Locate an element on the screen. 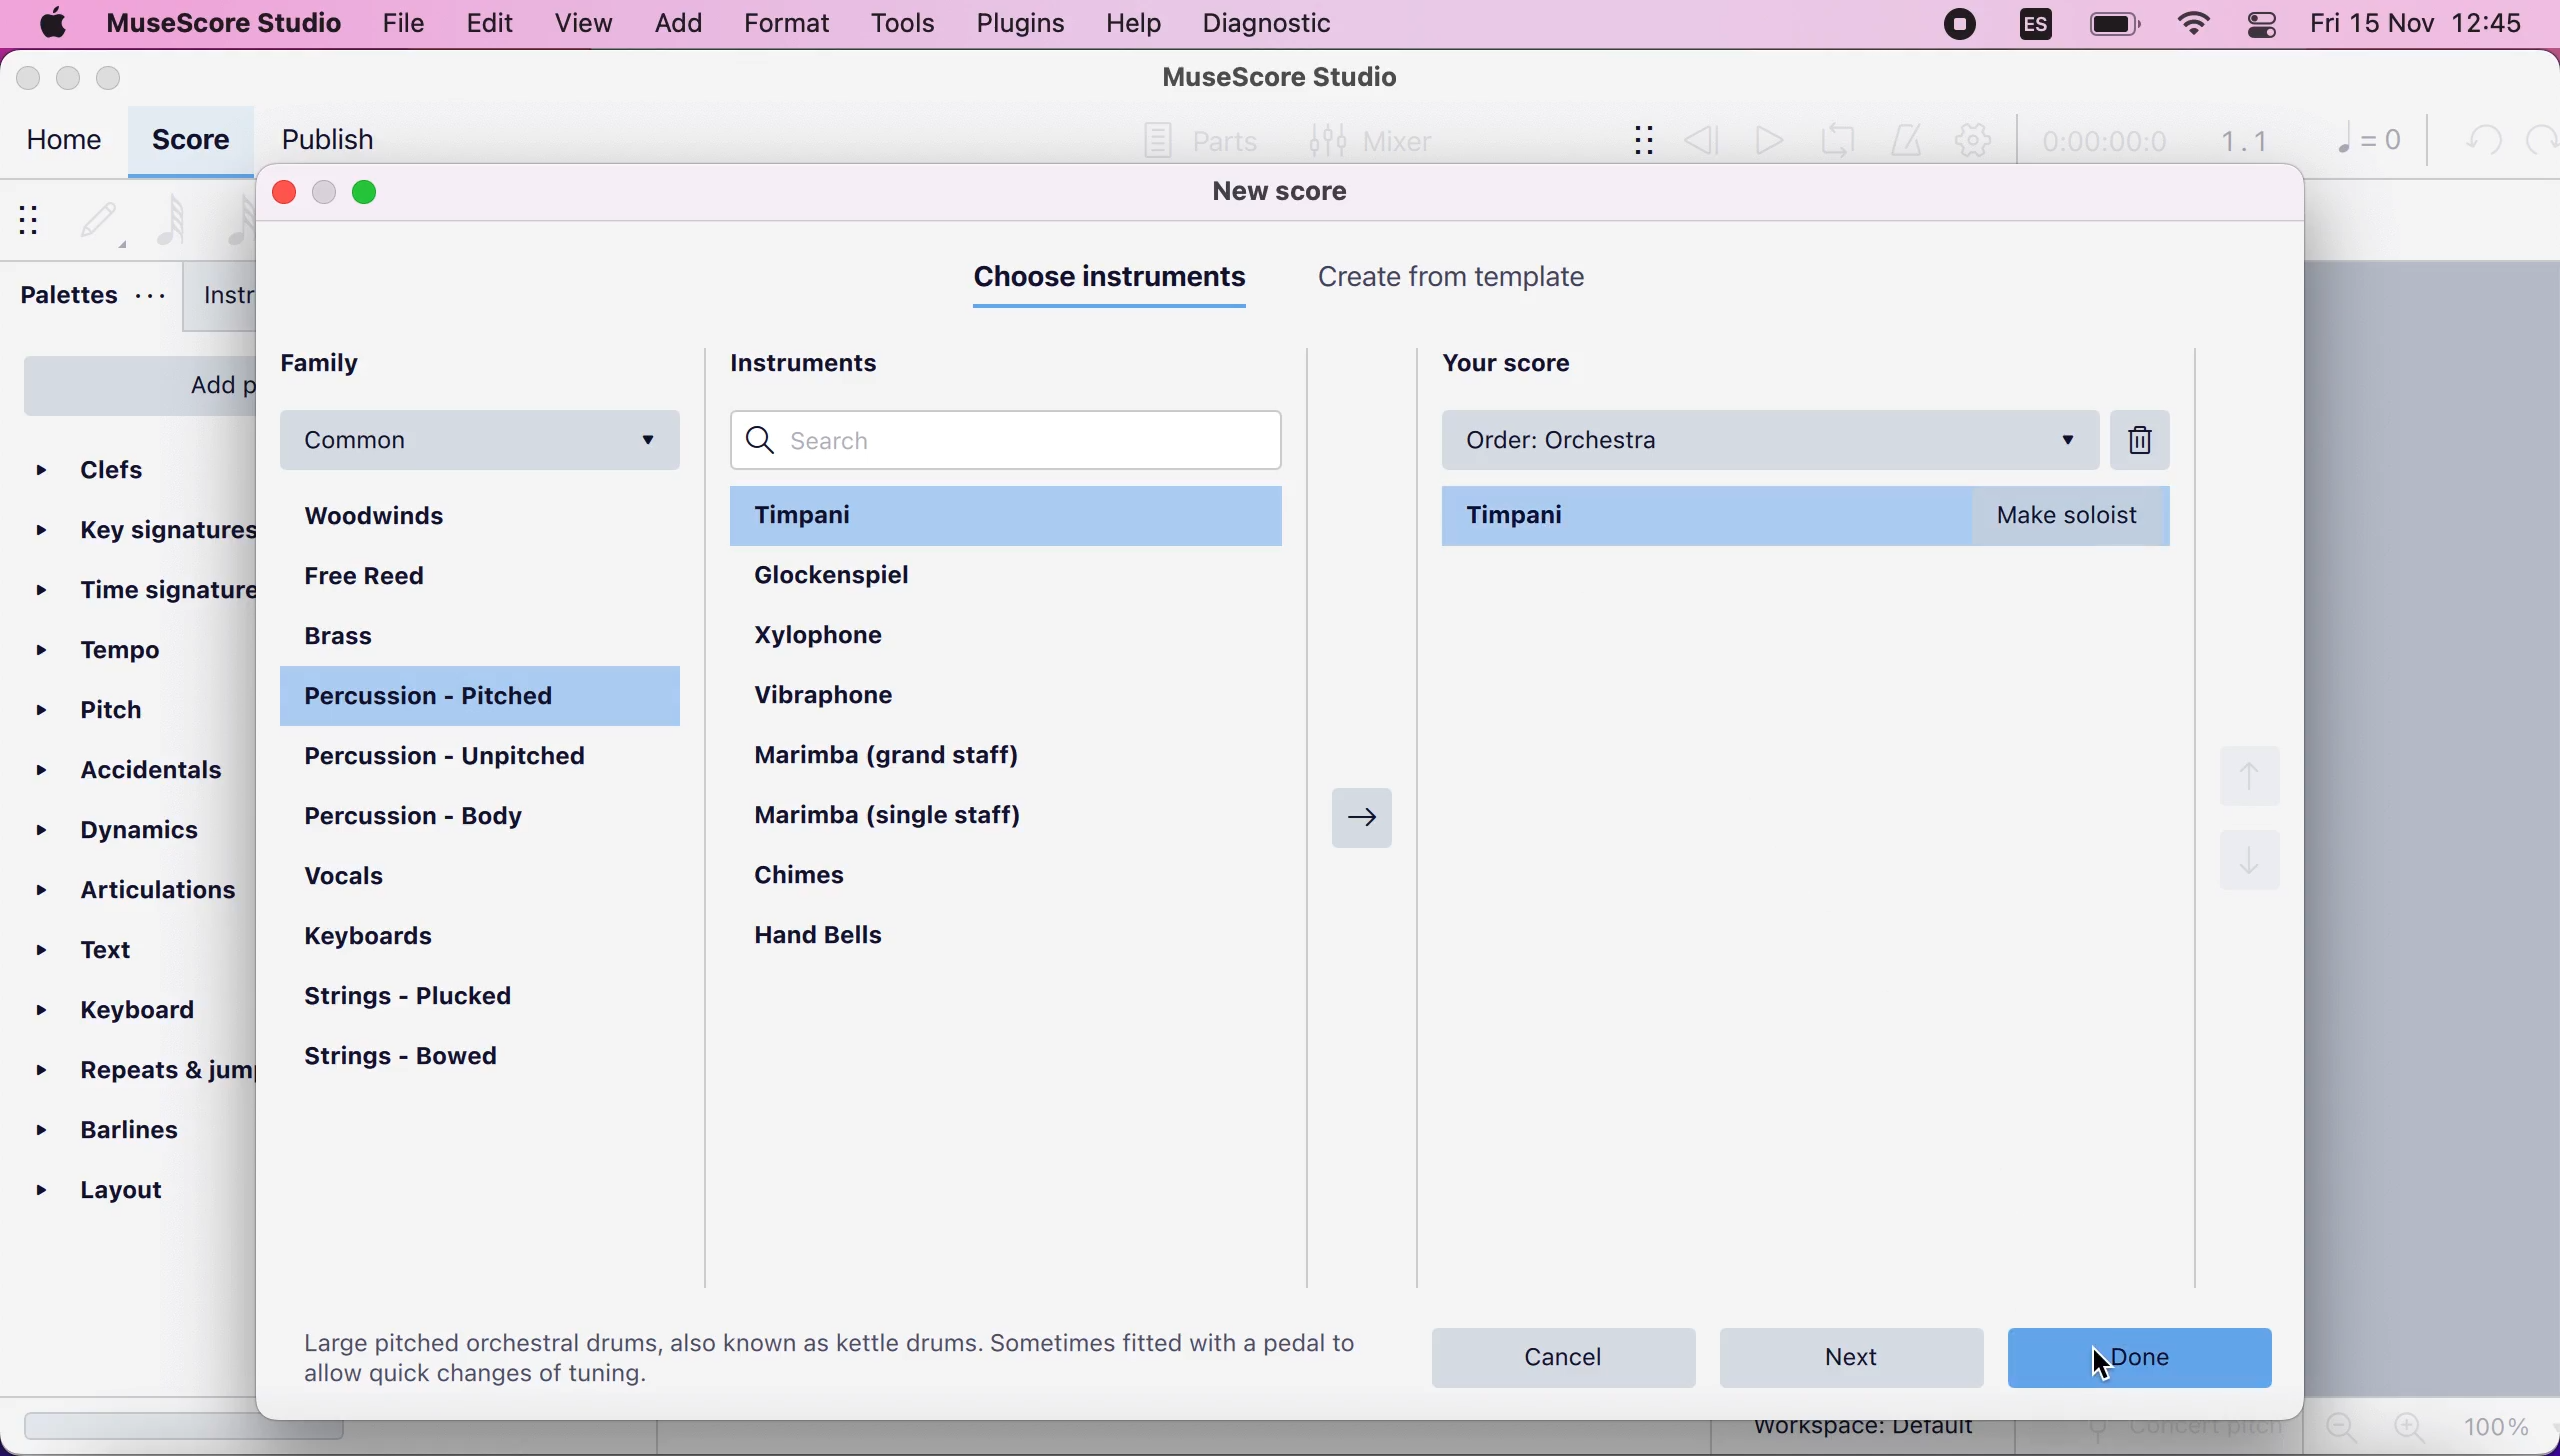 The height and width of the screenshot is (1456, 2560). up is located at coordinates (2256, 773).